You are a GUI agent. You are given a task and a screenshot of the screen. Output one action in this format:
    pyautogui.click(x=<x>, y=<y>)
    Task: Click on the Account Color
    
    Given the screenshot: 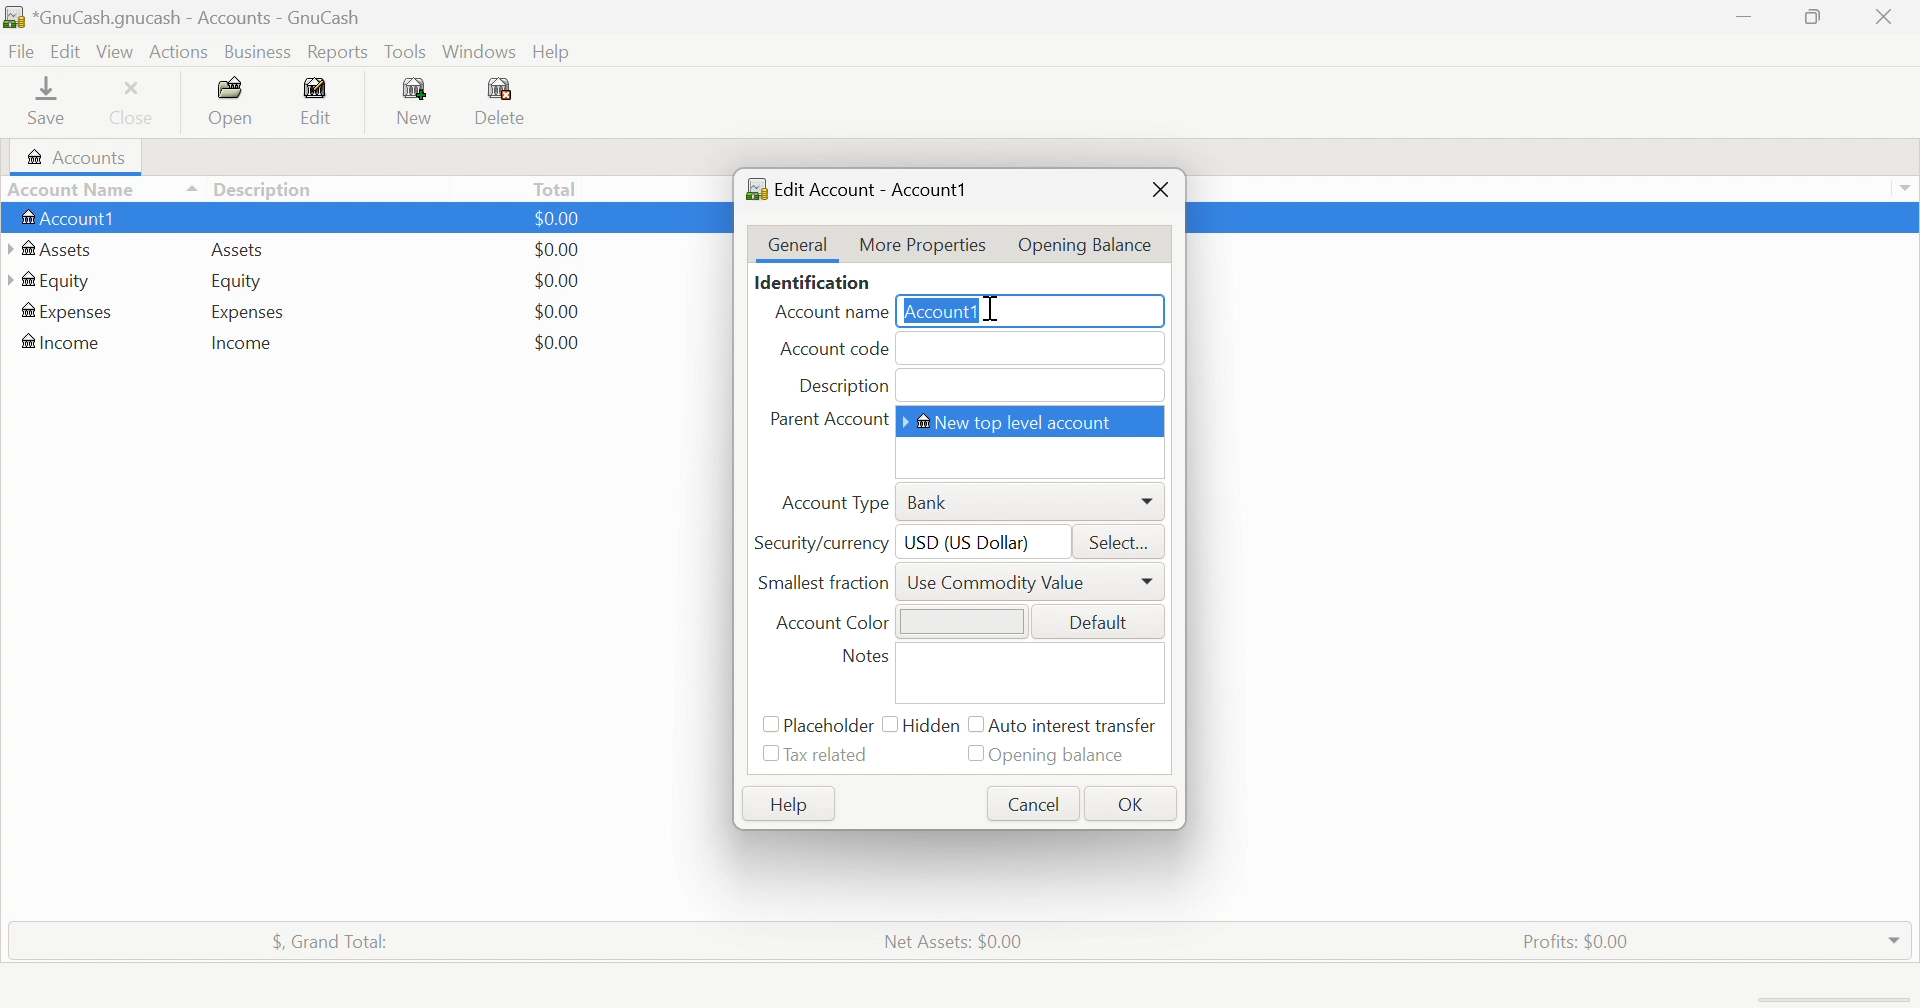 What is the action you would take?
    pyautogui.click(x=830, y=624)
    